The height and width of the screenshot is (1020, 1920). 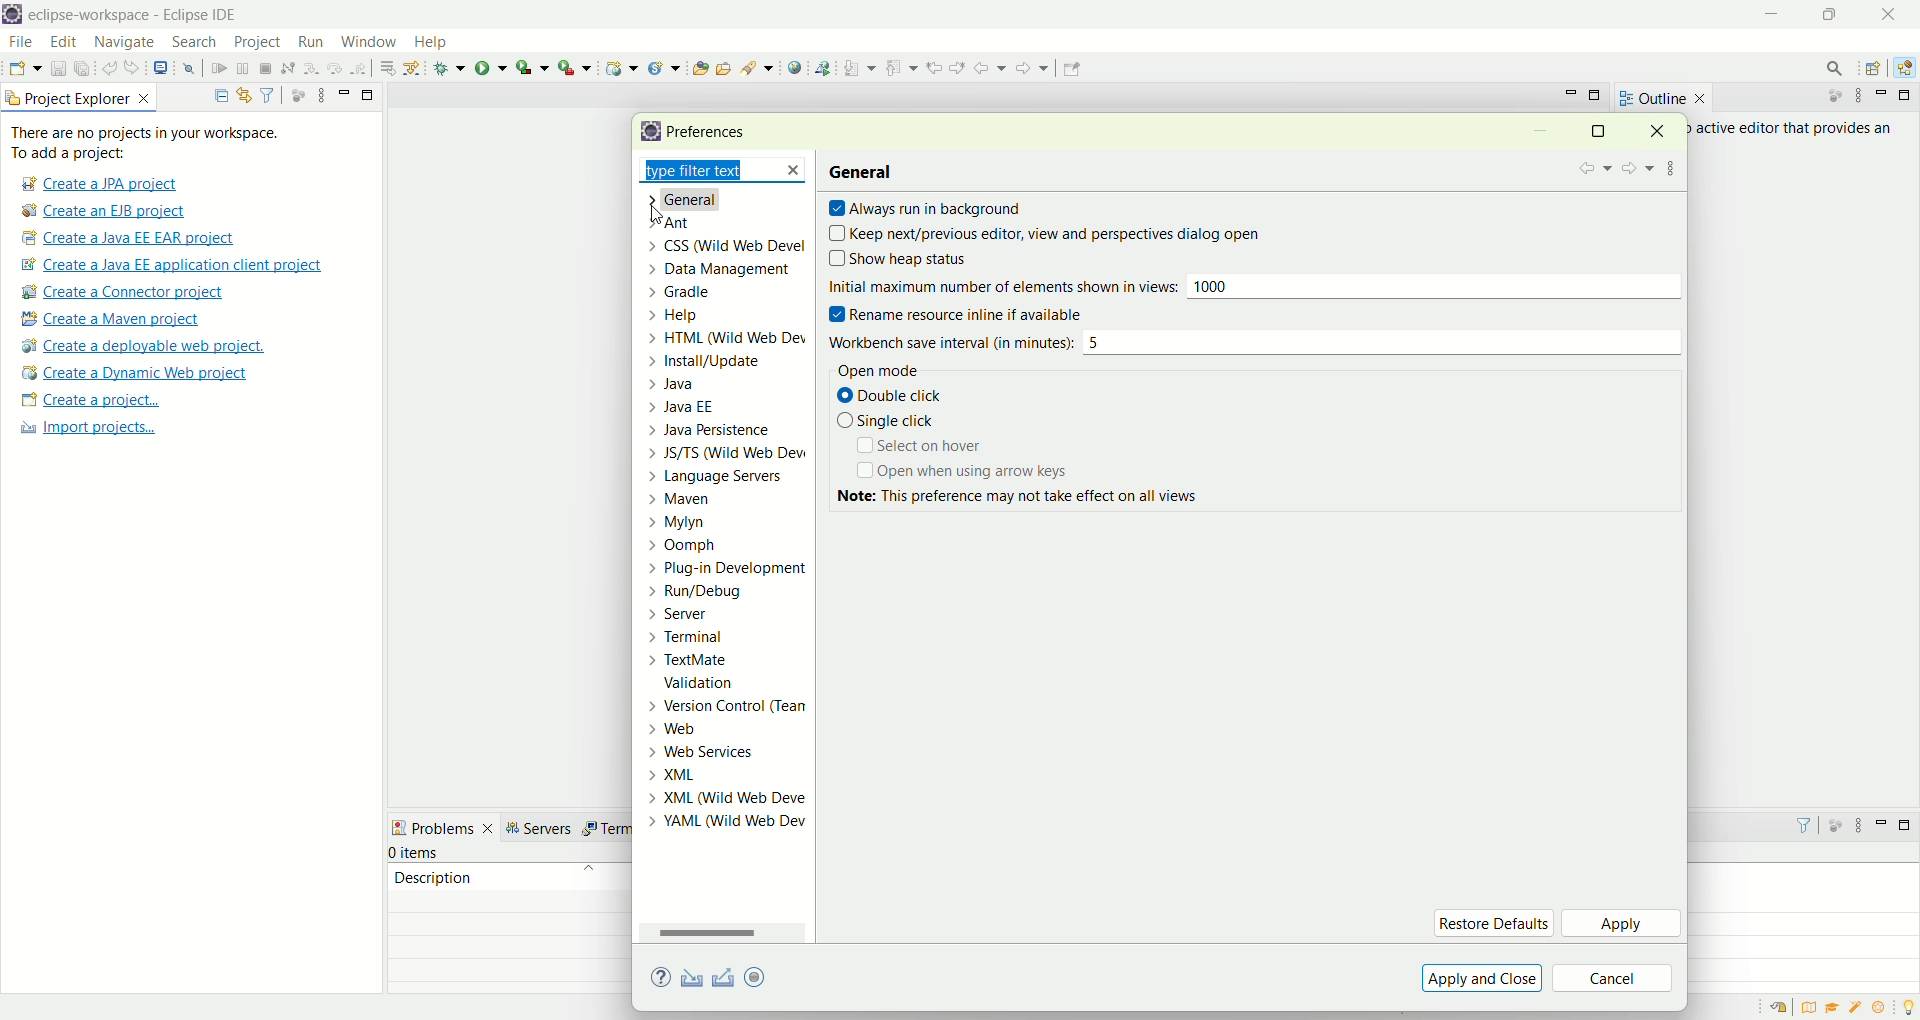 What do you see at coordinates (194, 43) in the screenshot?
I see `search` at bounding box center [194, 43].